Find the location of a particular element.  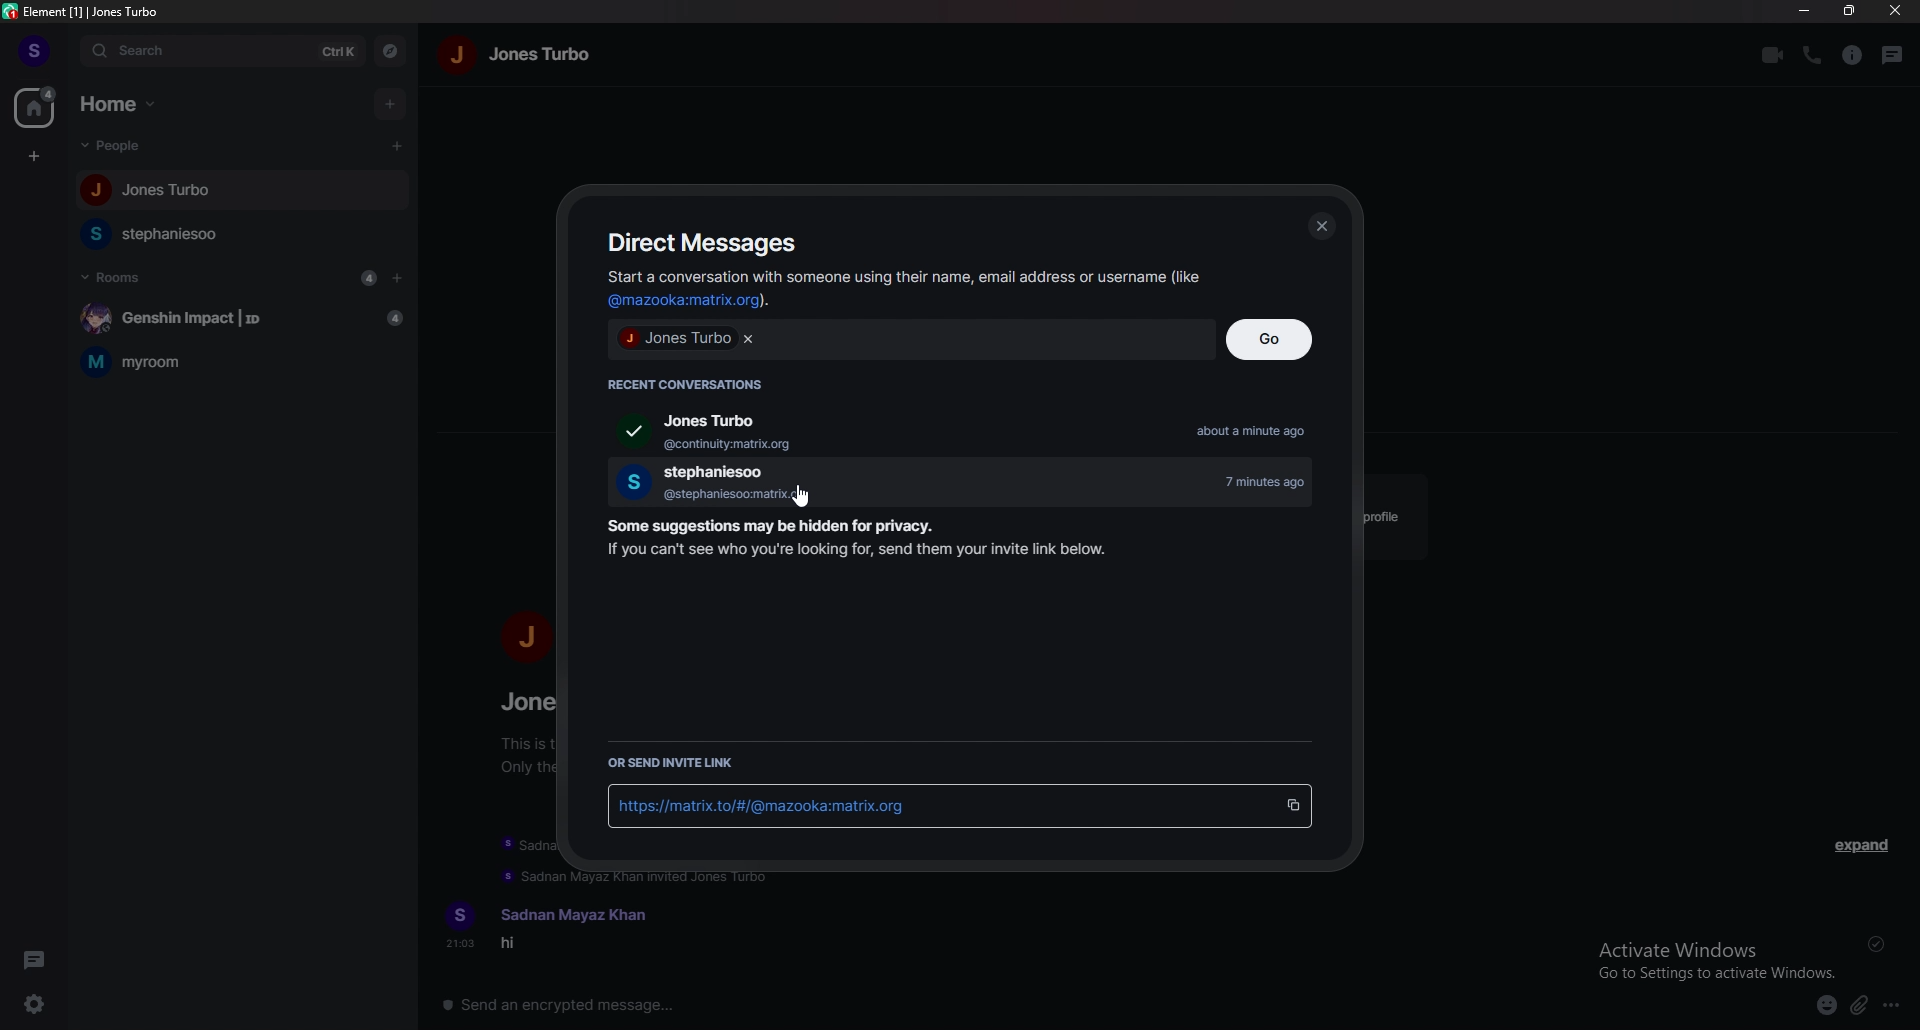

Activate Windows
Go to Settings to activate Windows. is located at coordinates (1718, 958).